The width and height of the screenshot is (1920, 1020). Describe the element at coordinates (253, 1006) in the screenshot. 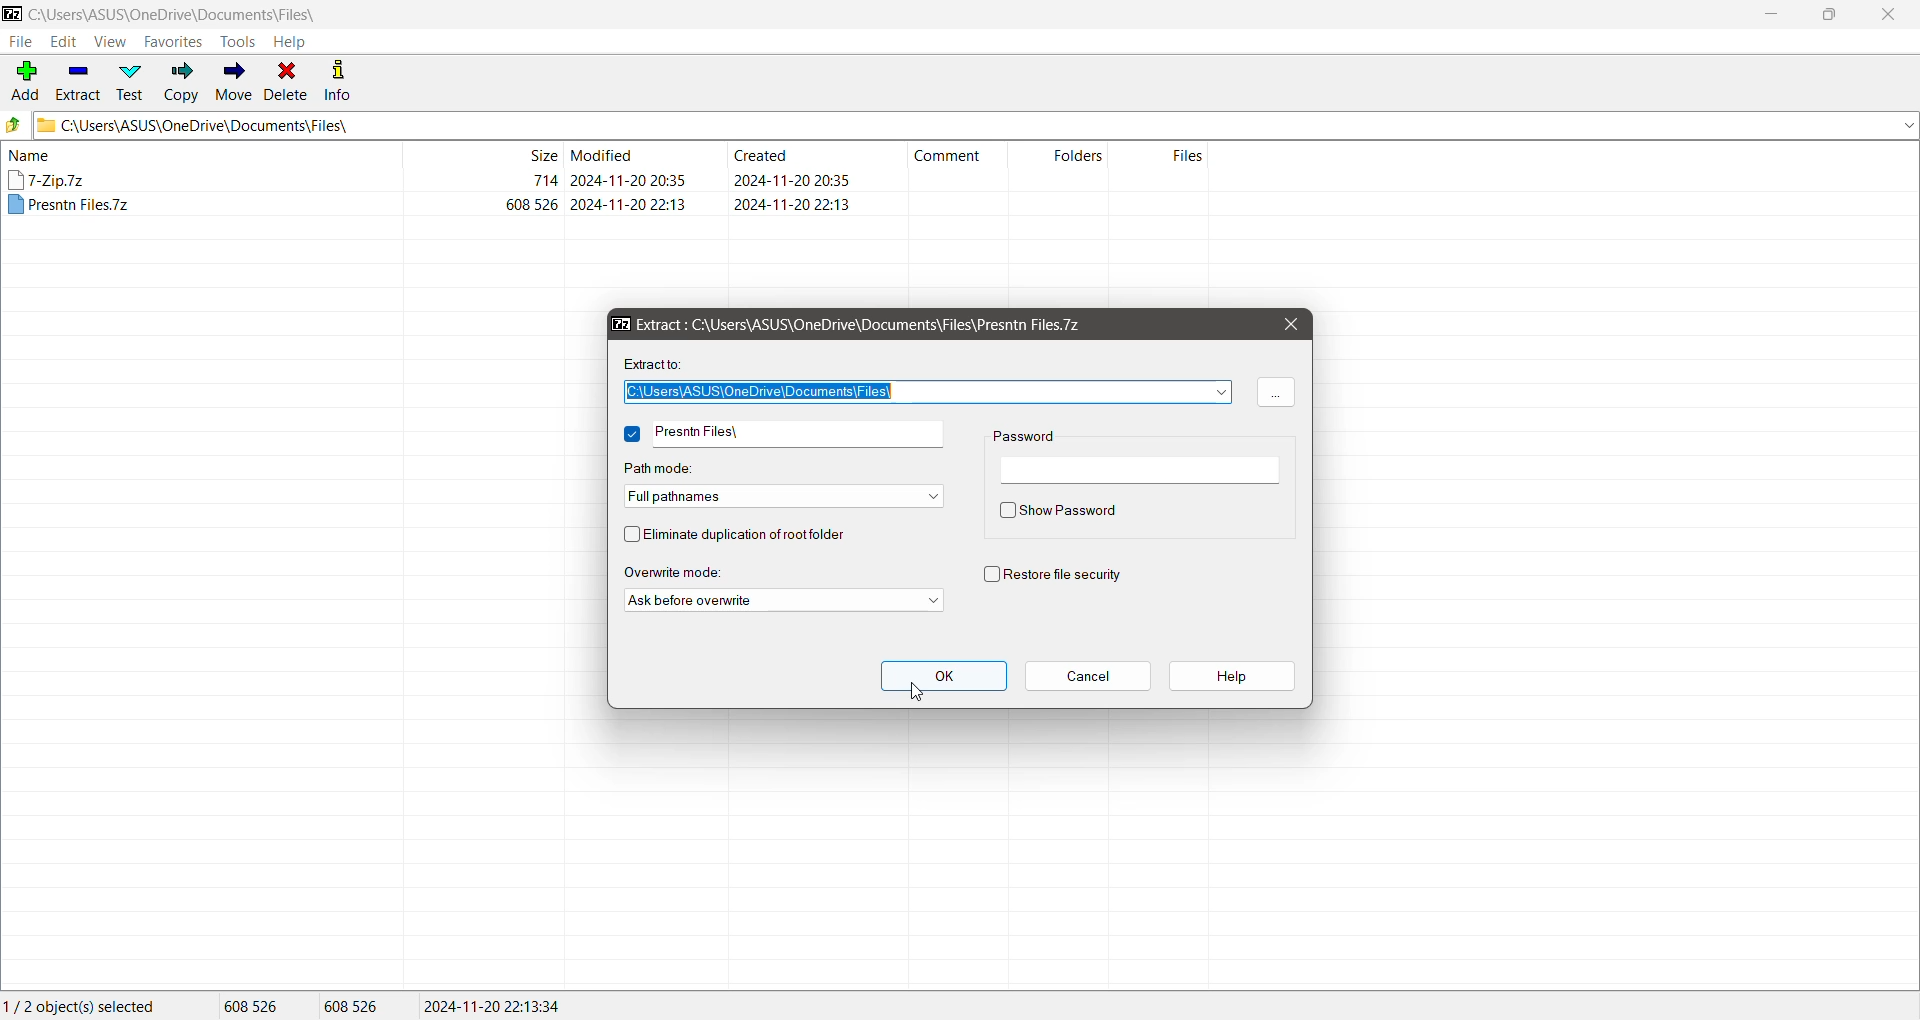

I see `Total size of file(s) selected` at that location.